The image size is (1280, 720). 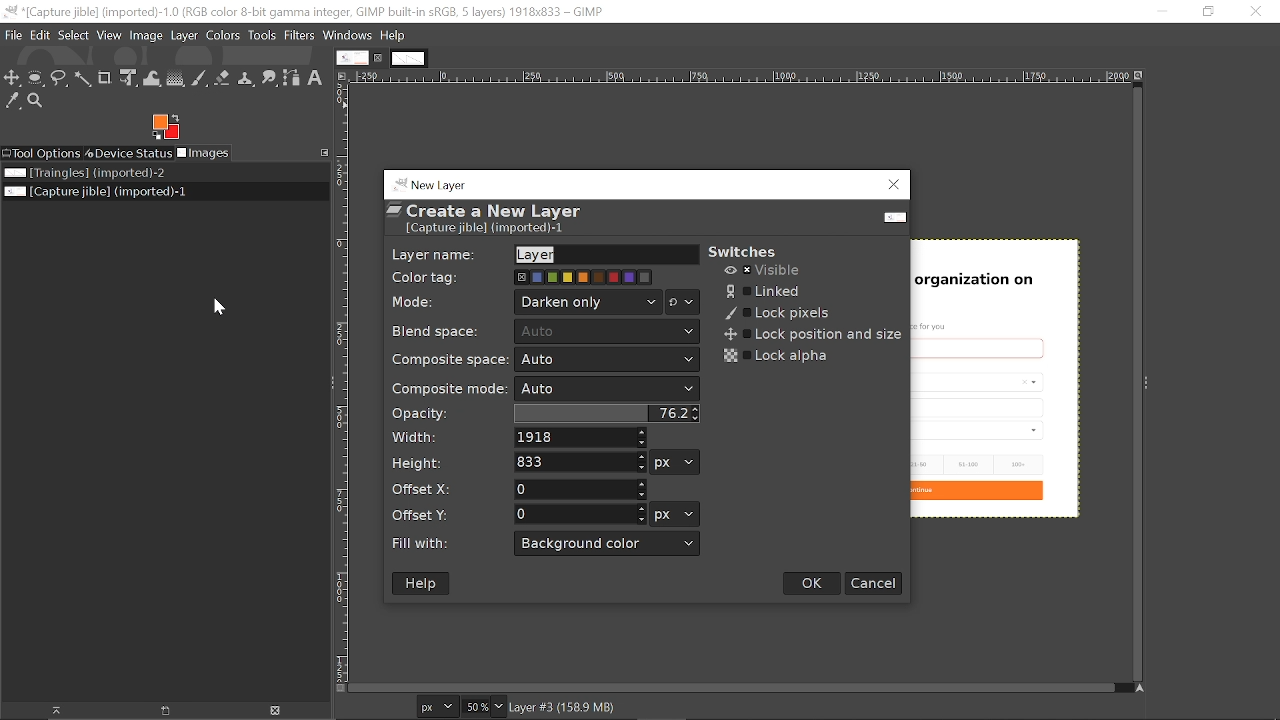 What do you see at coordinates (263, 35) in the screenshot?
I see `Tools` at bounding box center [263, 35].